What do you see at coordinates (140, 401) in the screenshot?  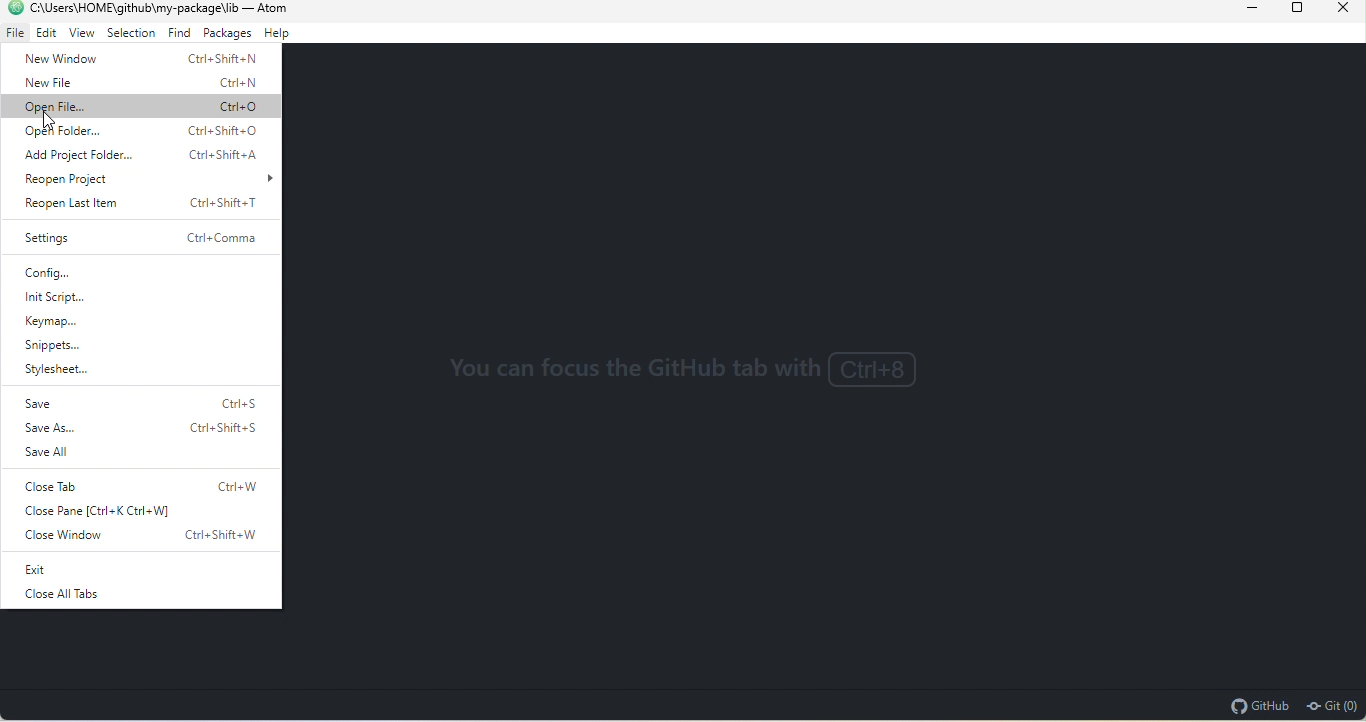 I see `save` at bounding box center [140, 401].